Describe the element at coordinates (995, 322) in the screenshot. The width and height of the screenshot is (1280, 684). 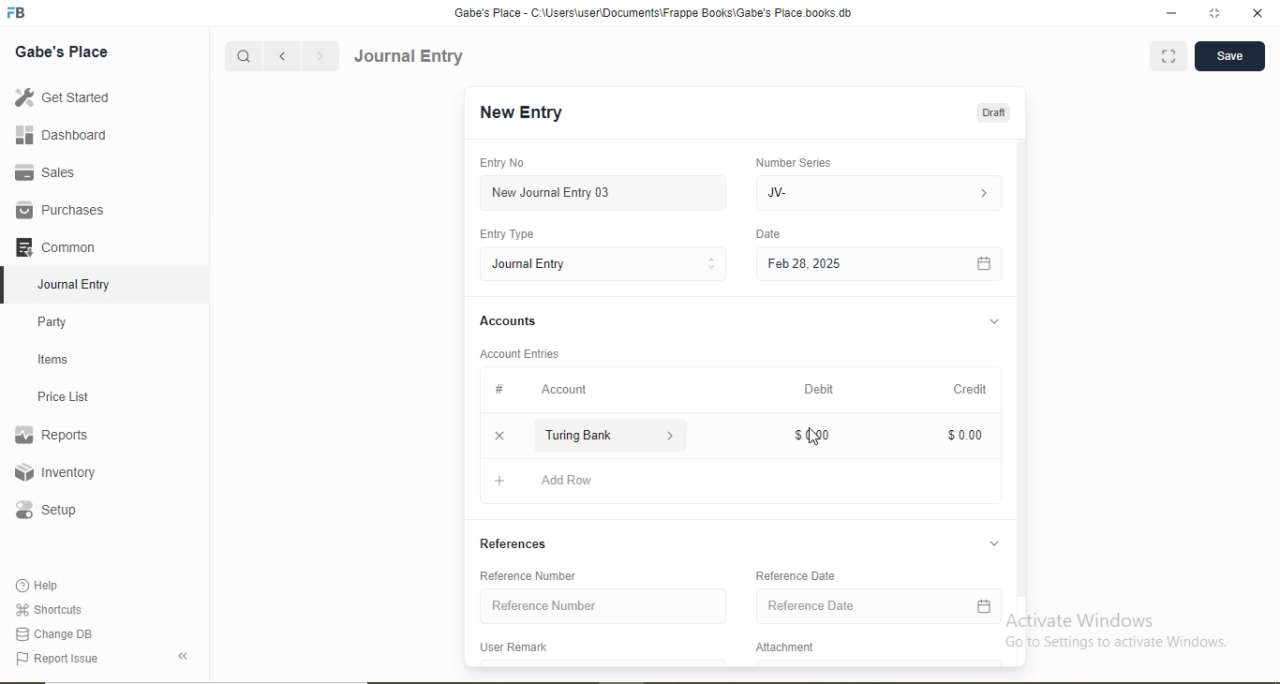
I see `Dropdown` at that location.